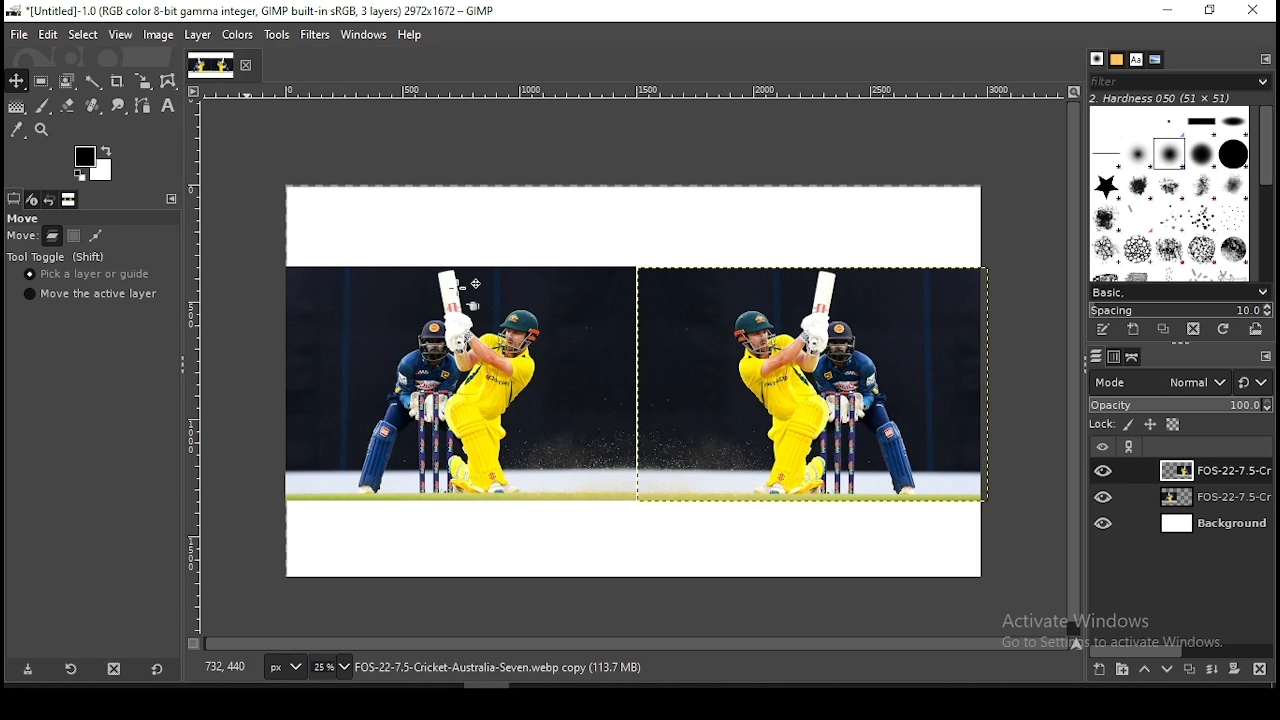  Describe the element at coordinates (1265, 58) in the screenshot. I see `tool` at that location.